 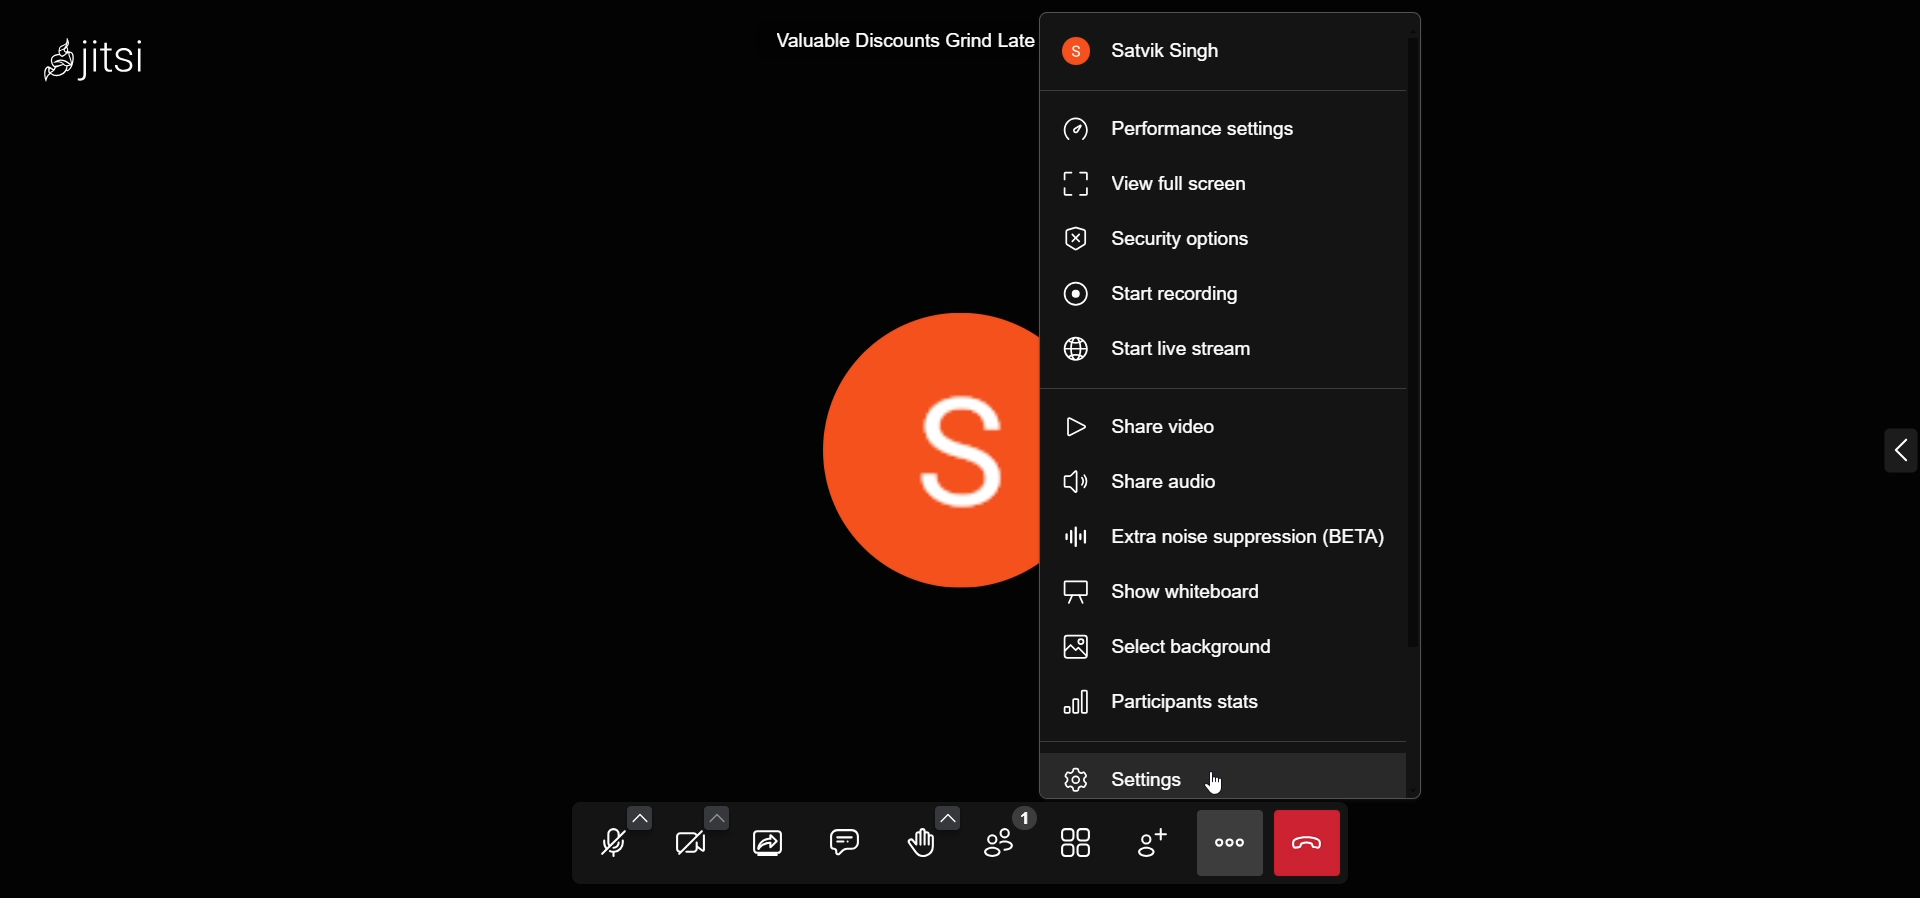 I want to click on cursor, so click(x=1213, y=785).